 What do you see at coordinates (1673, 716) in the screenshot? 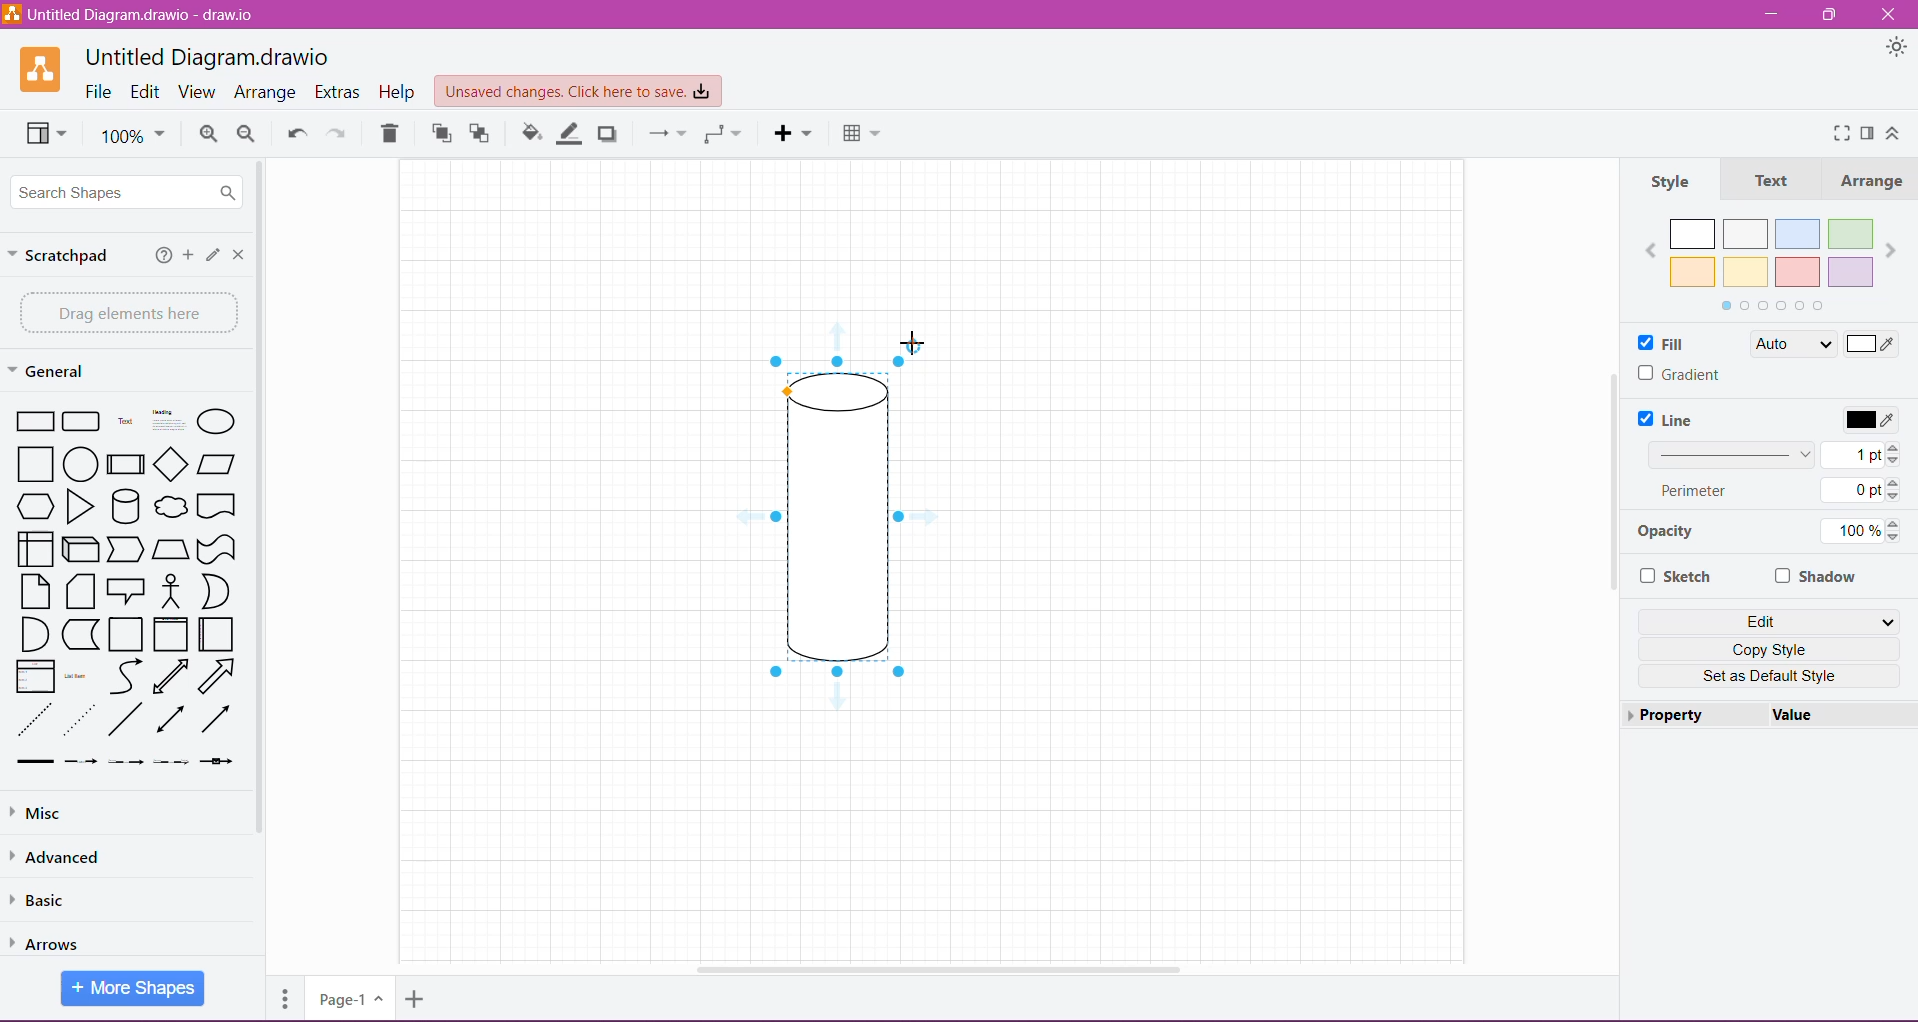
I see `Property` at bounding box center [1673, 716].